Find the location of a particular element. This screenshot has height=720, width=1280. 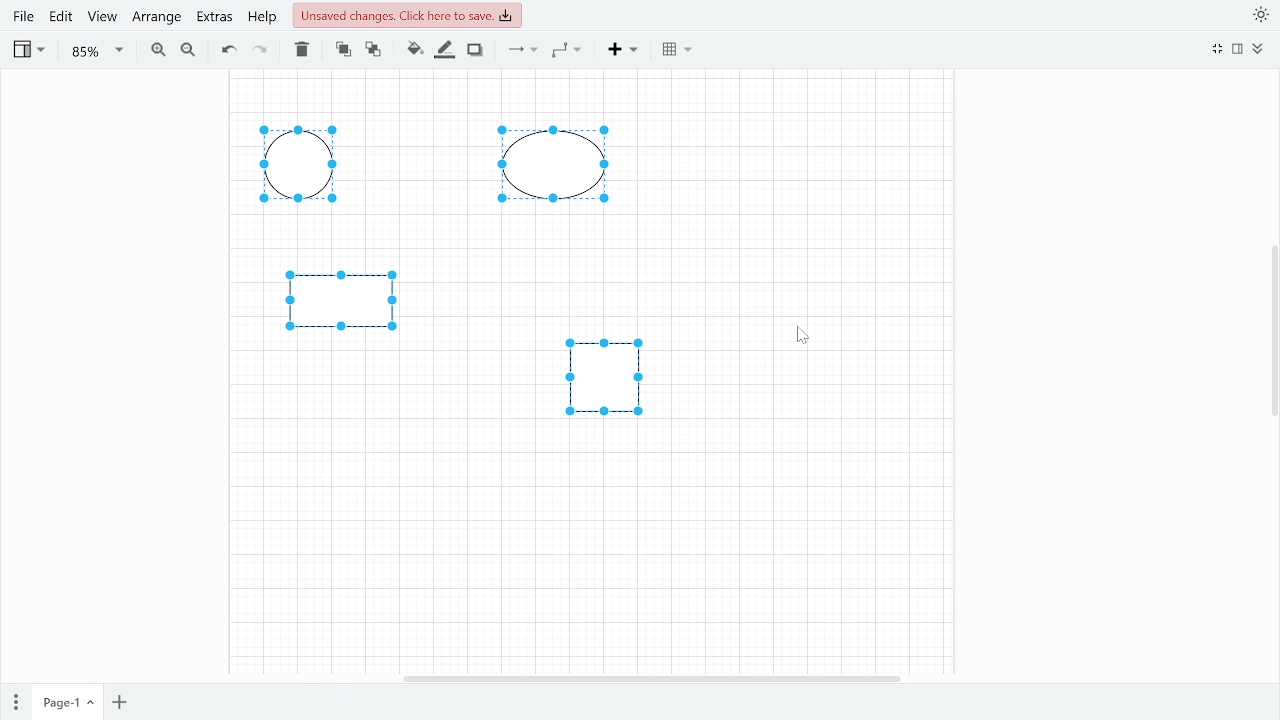

Unsaved changes click here to save is located at coordinates (409, 18).